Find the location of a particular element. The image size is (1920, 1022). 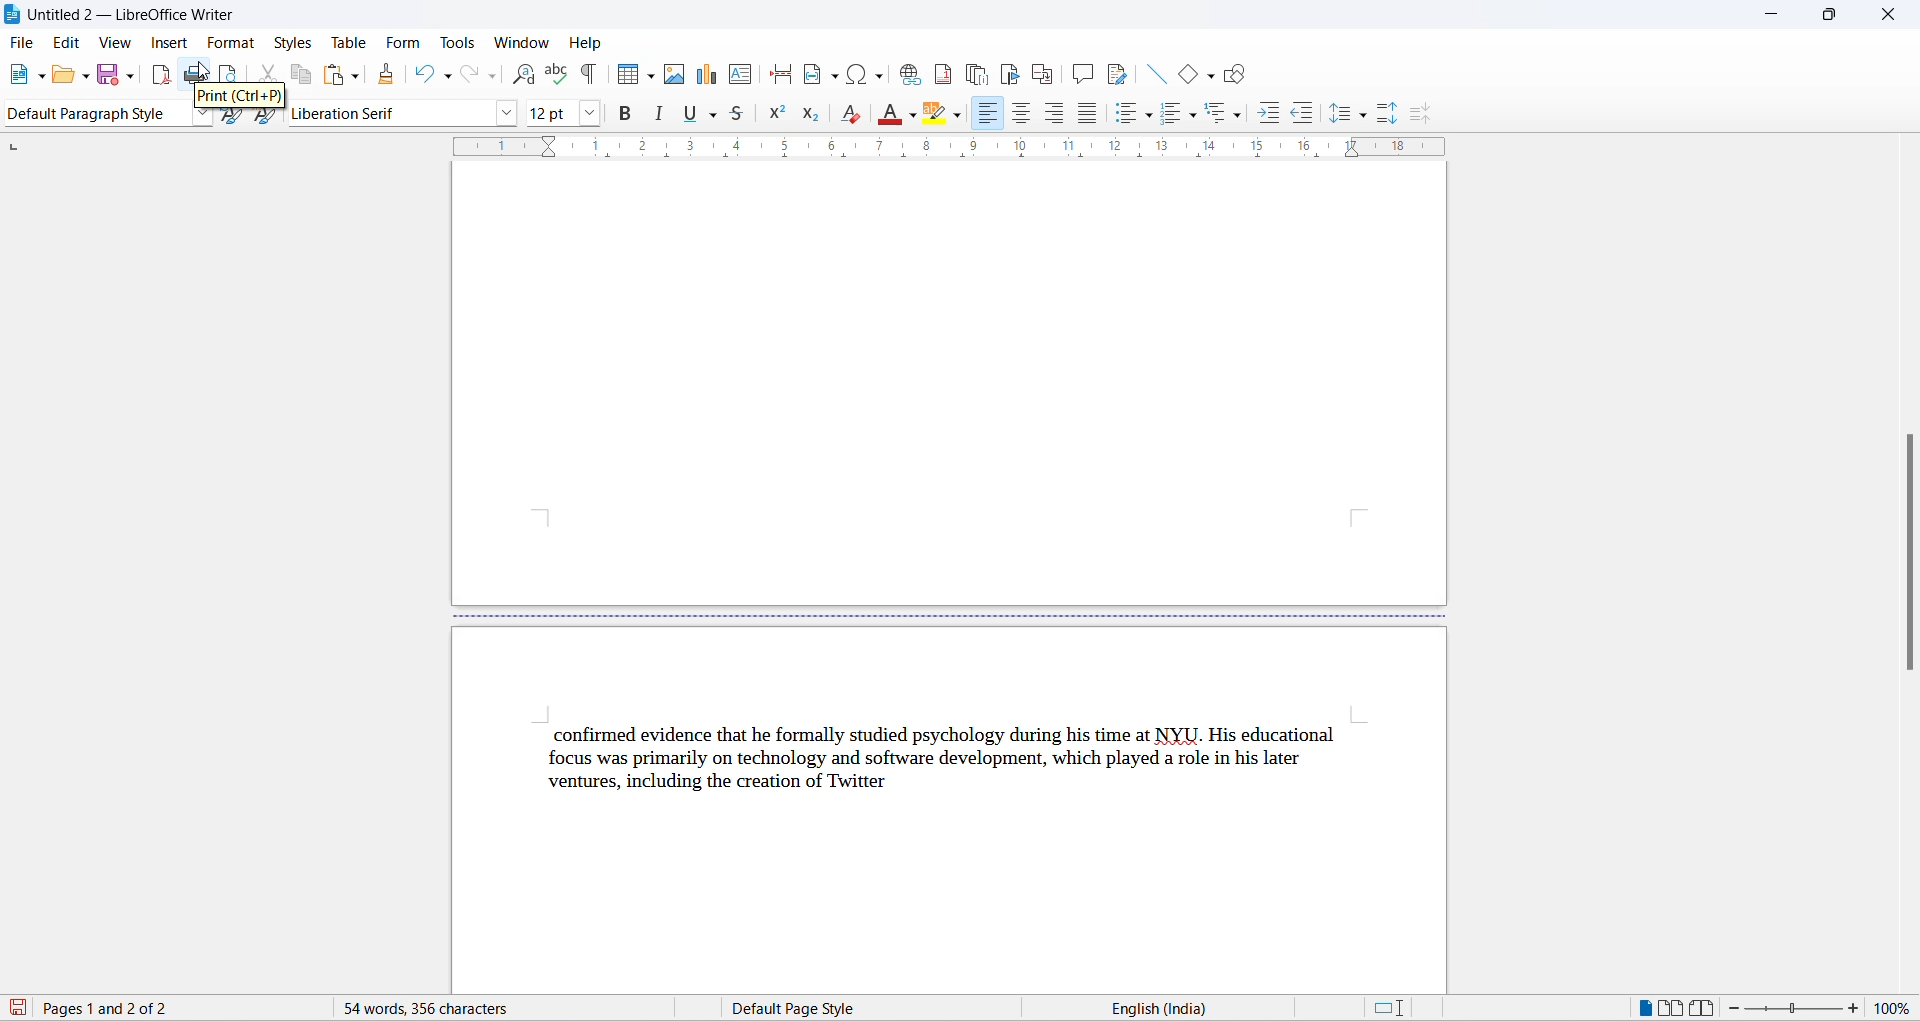

show track changes functions is located at coordinates (1119, 73).